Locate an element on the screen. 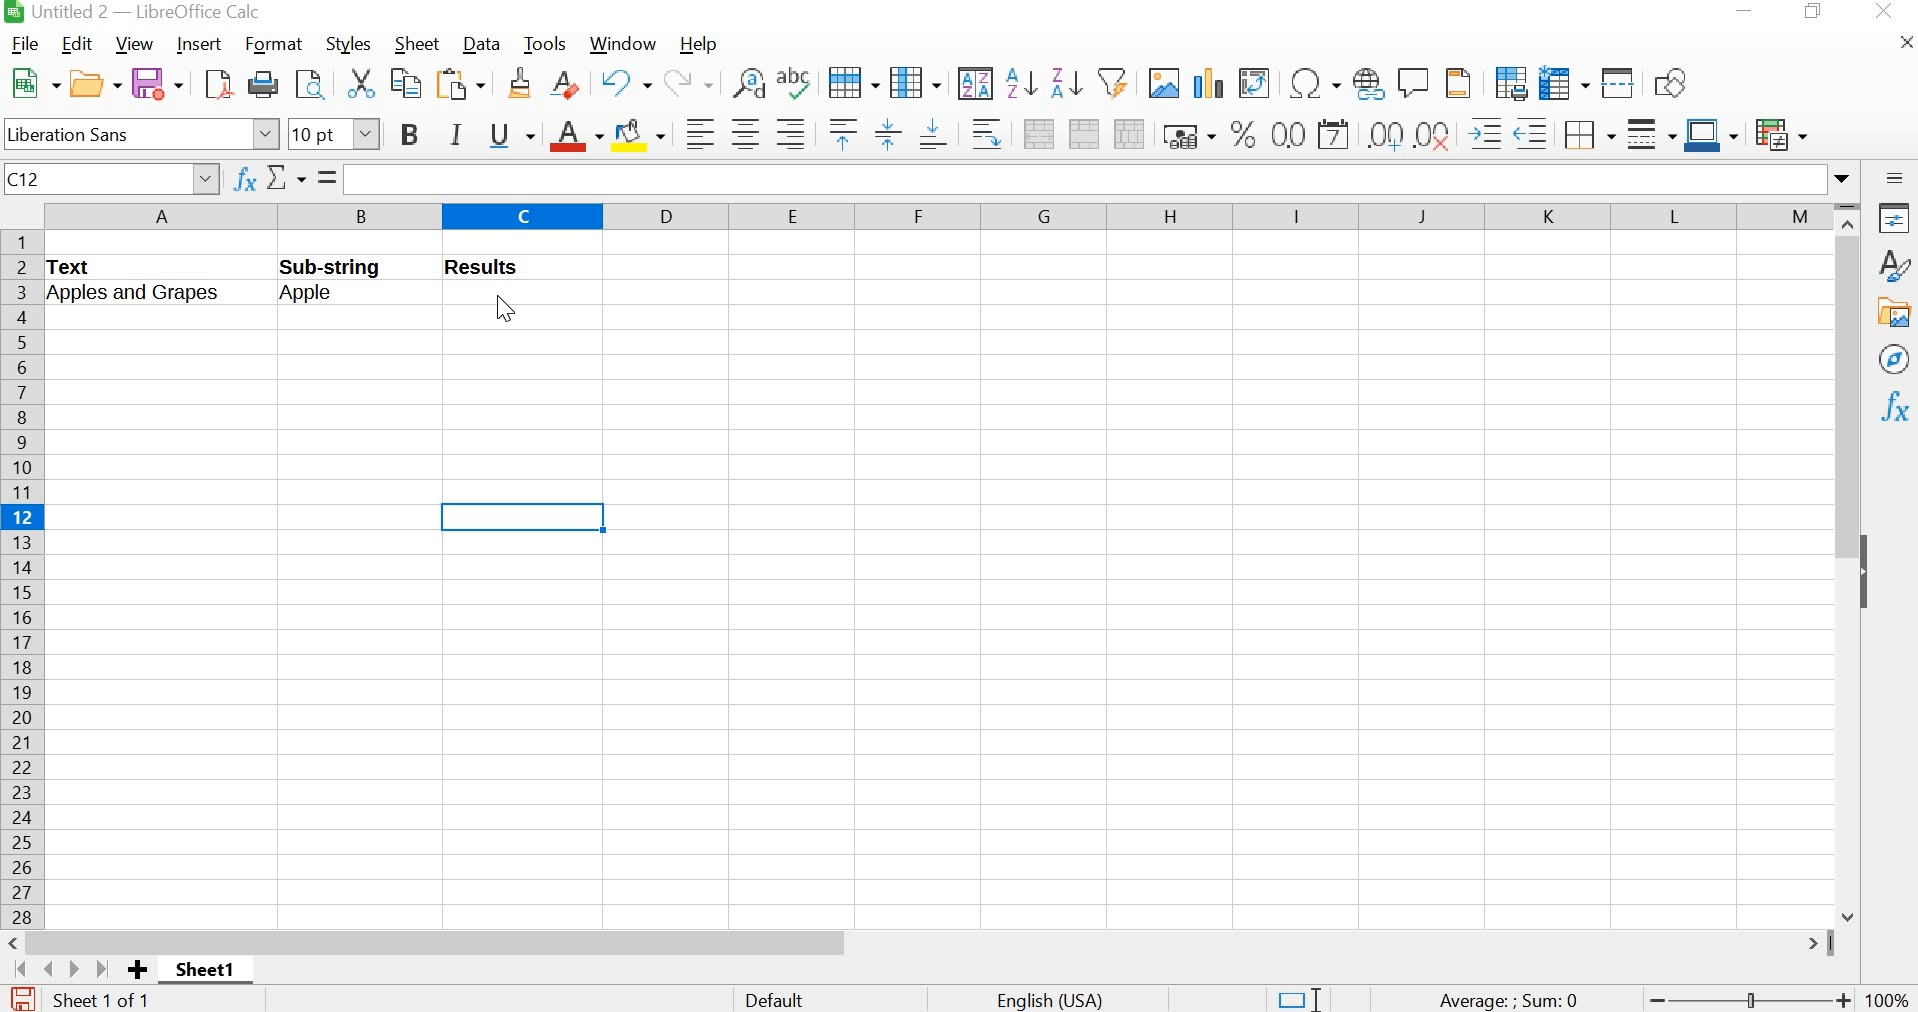 This screenshot has height=1012, width=1918. paste is located at coordinates (463, 84).